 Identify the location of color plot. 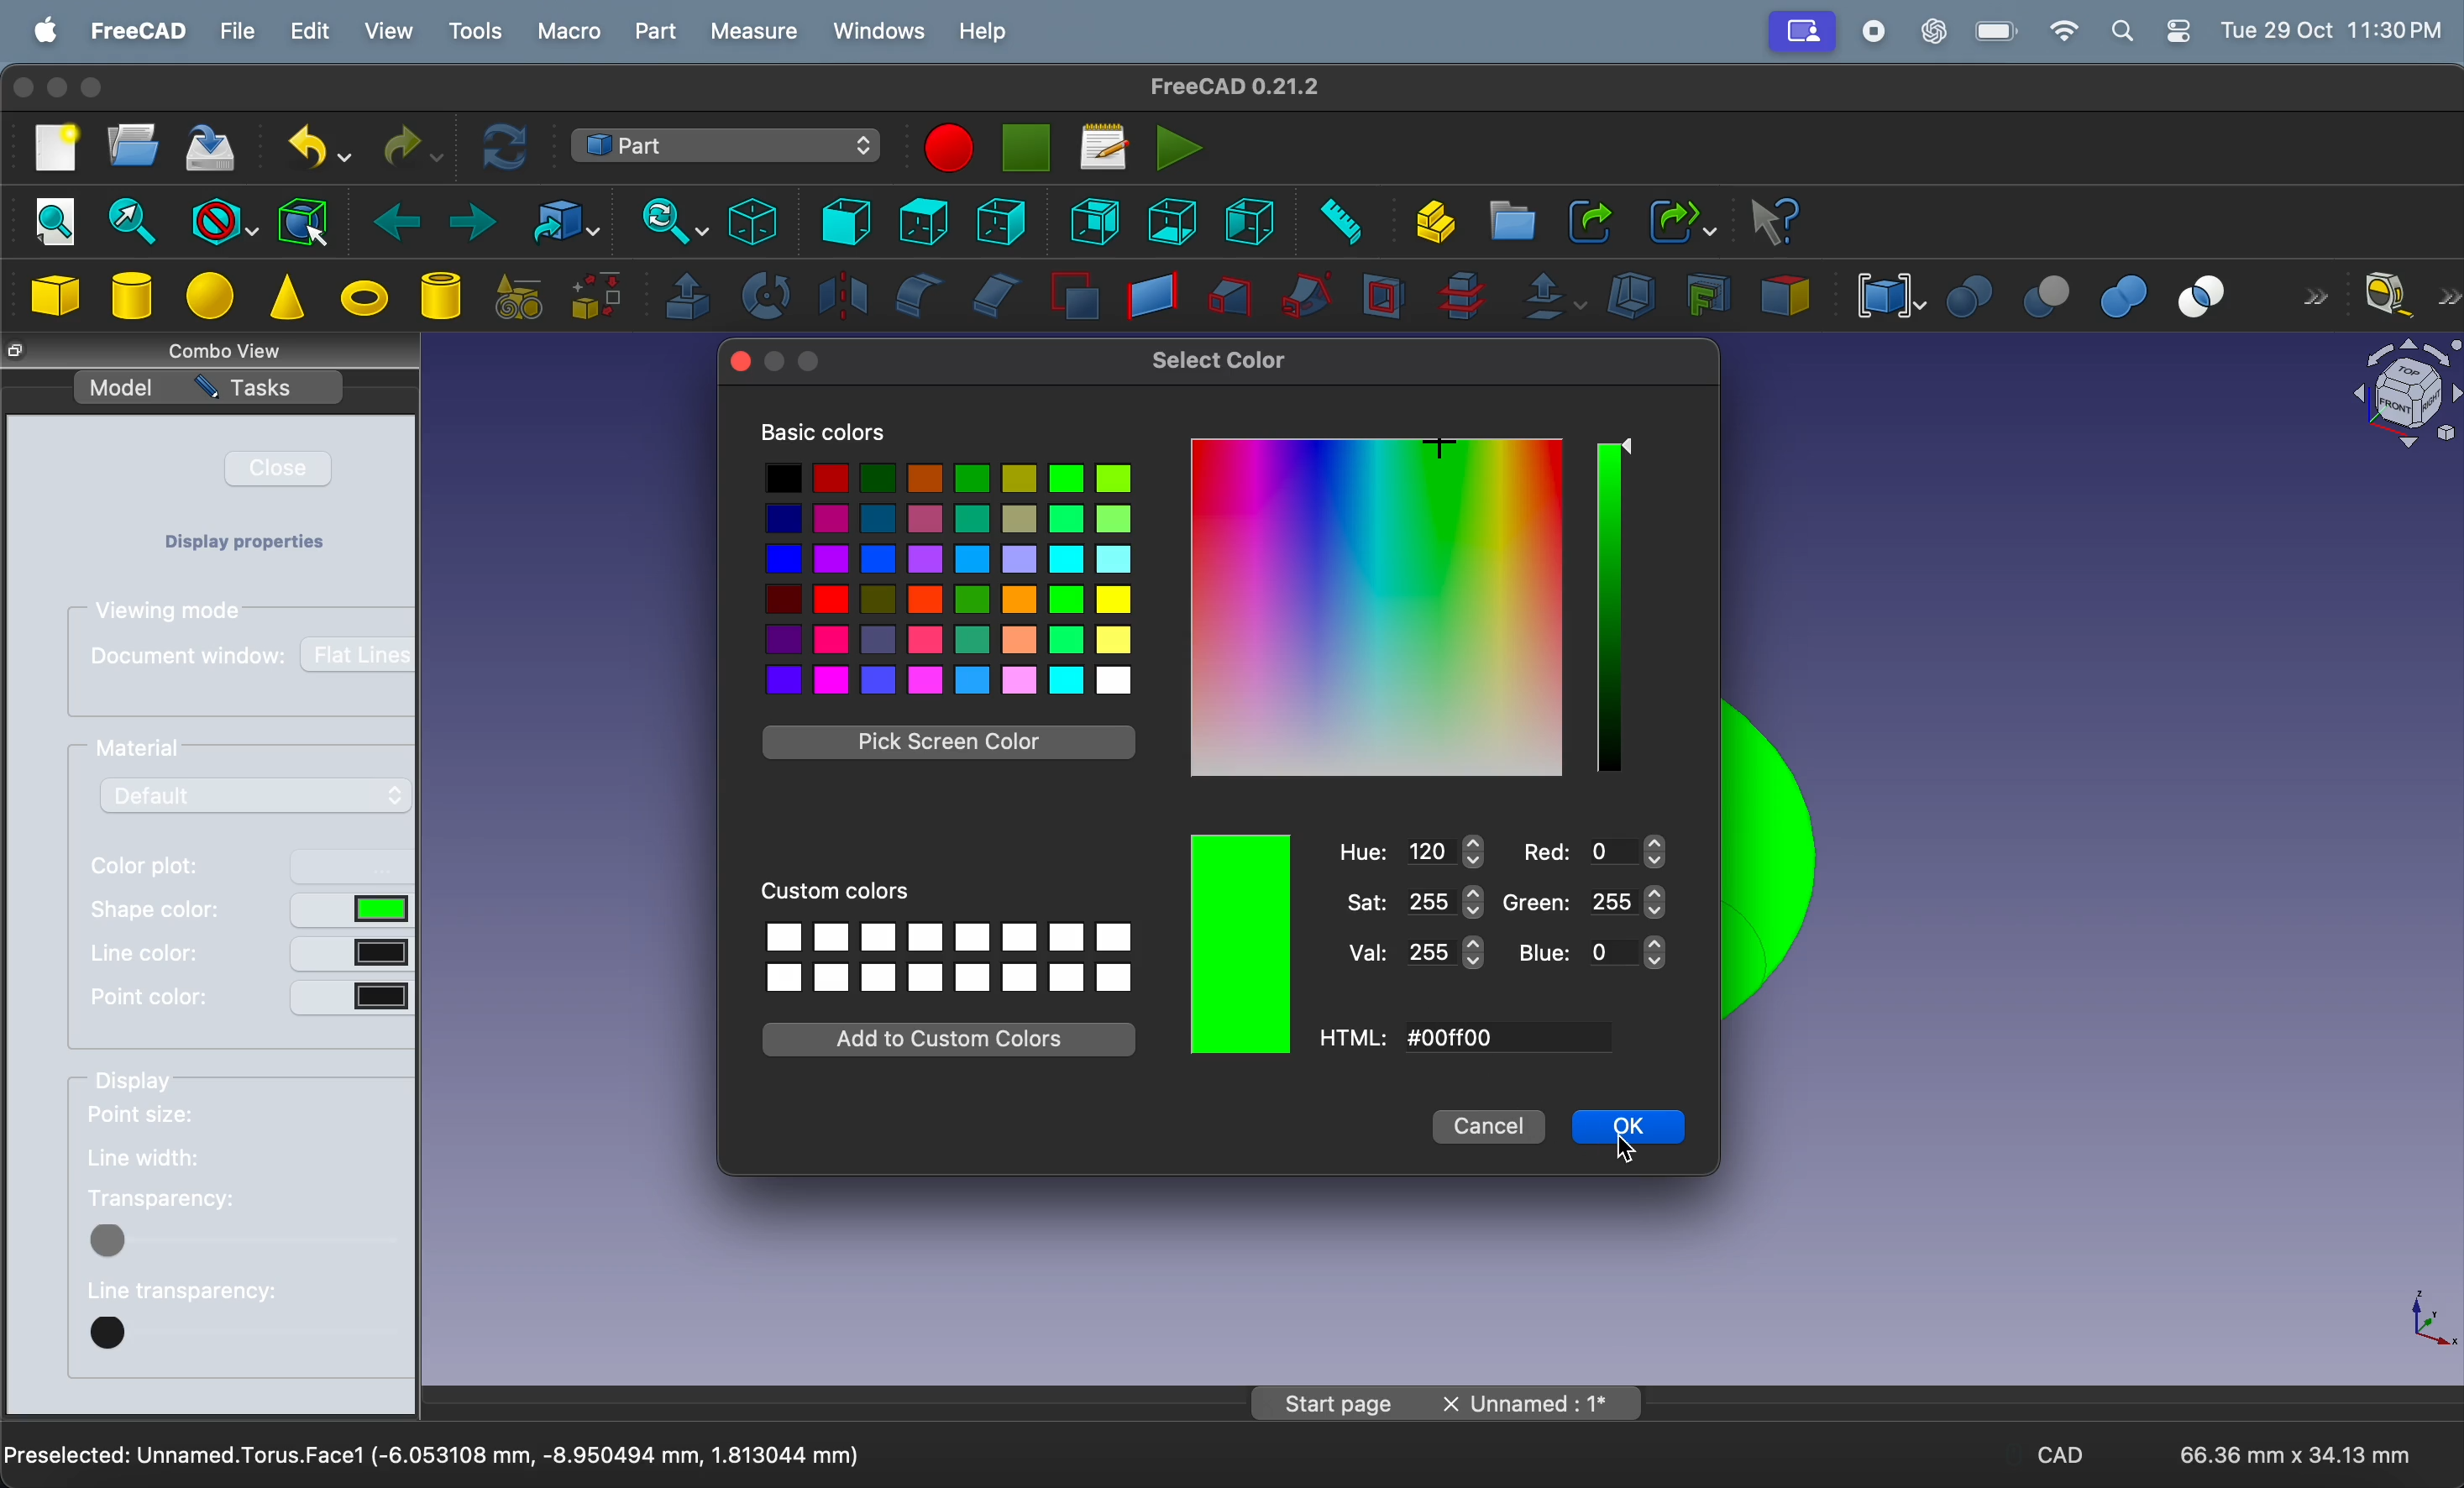
(159, 864).